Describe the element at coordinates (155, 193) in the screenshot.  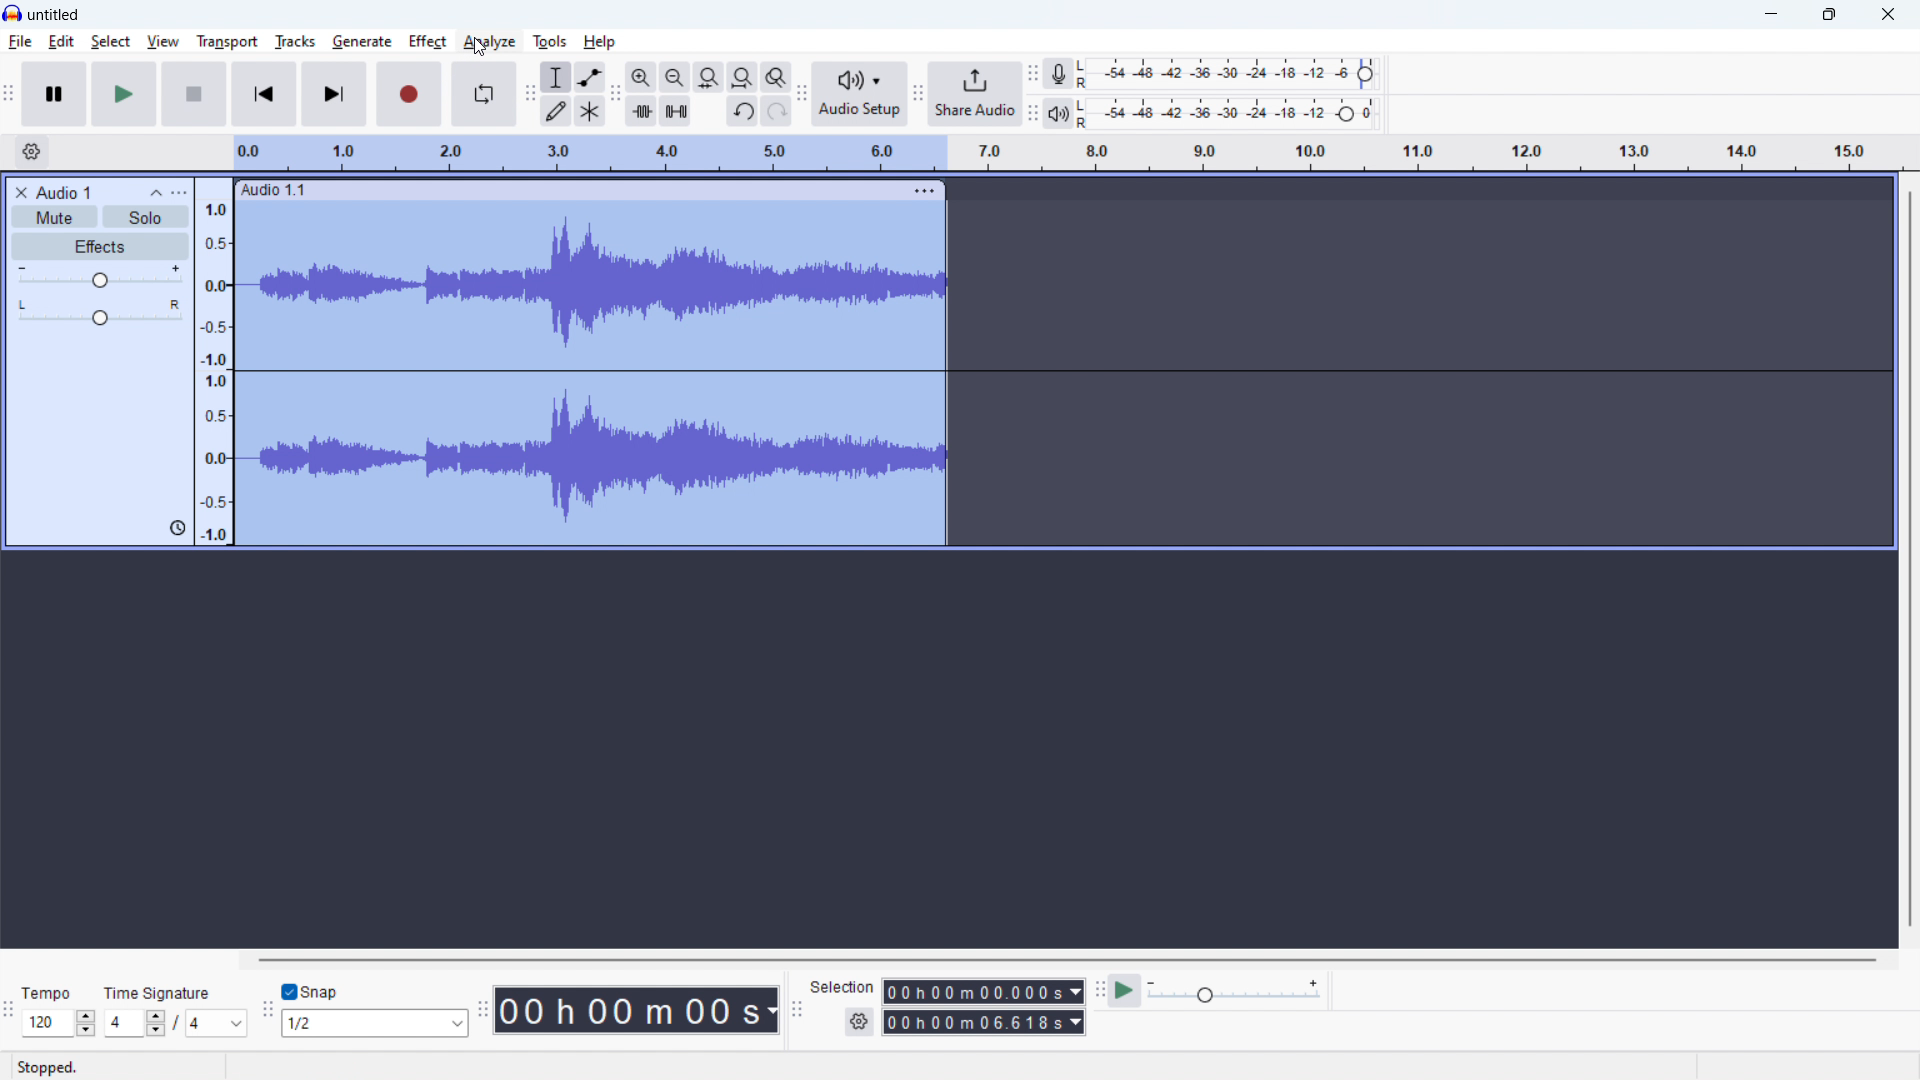
I see `collapse` at that location.